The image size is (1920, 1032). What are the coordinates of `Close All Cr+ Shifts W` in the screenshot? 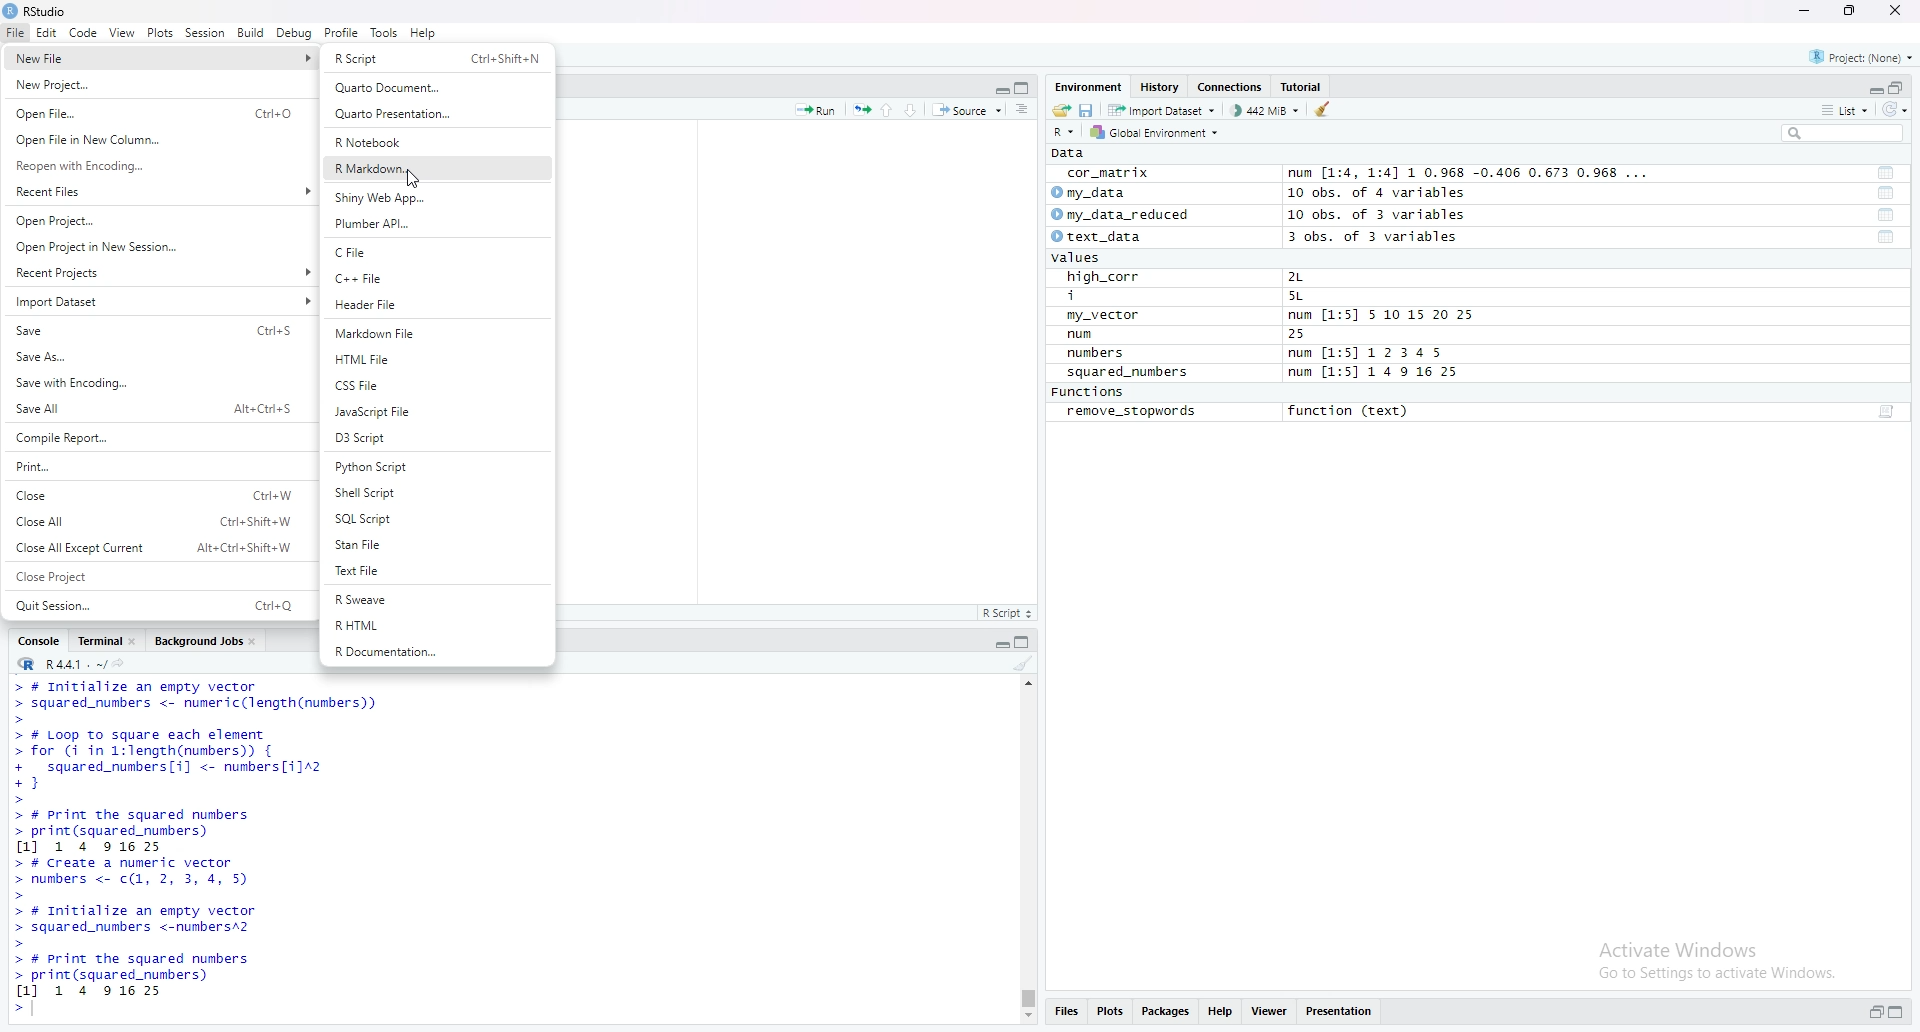 It's located at (156, 520).